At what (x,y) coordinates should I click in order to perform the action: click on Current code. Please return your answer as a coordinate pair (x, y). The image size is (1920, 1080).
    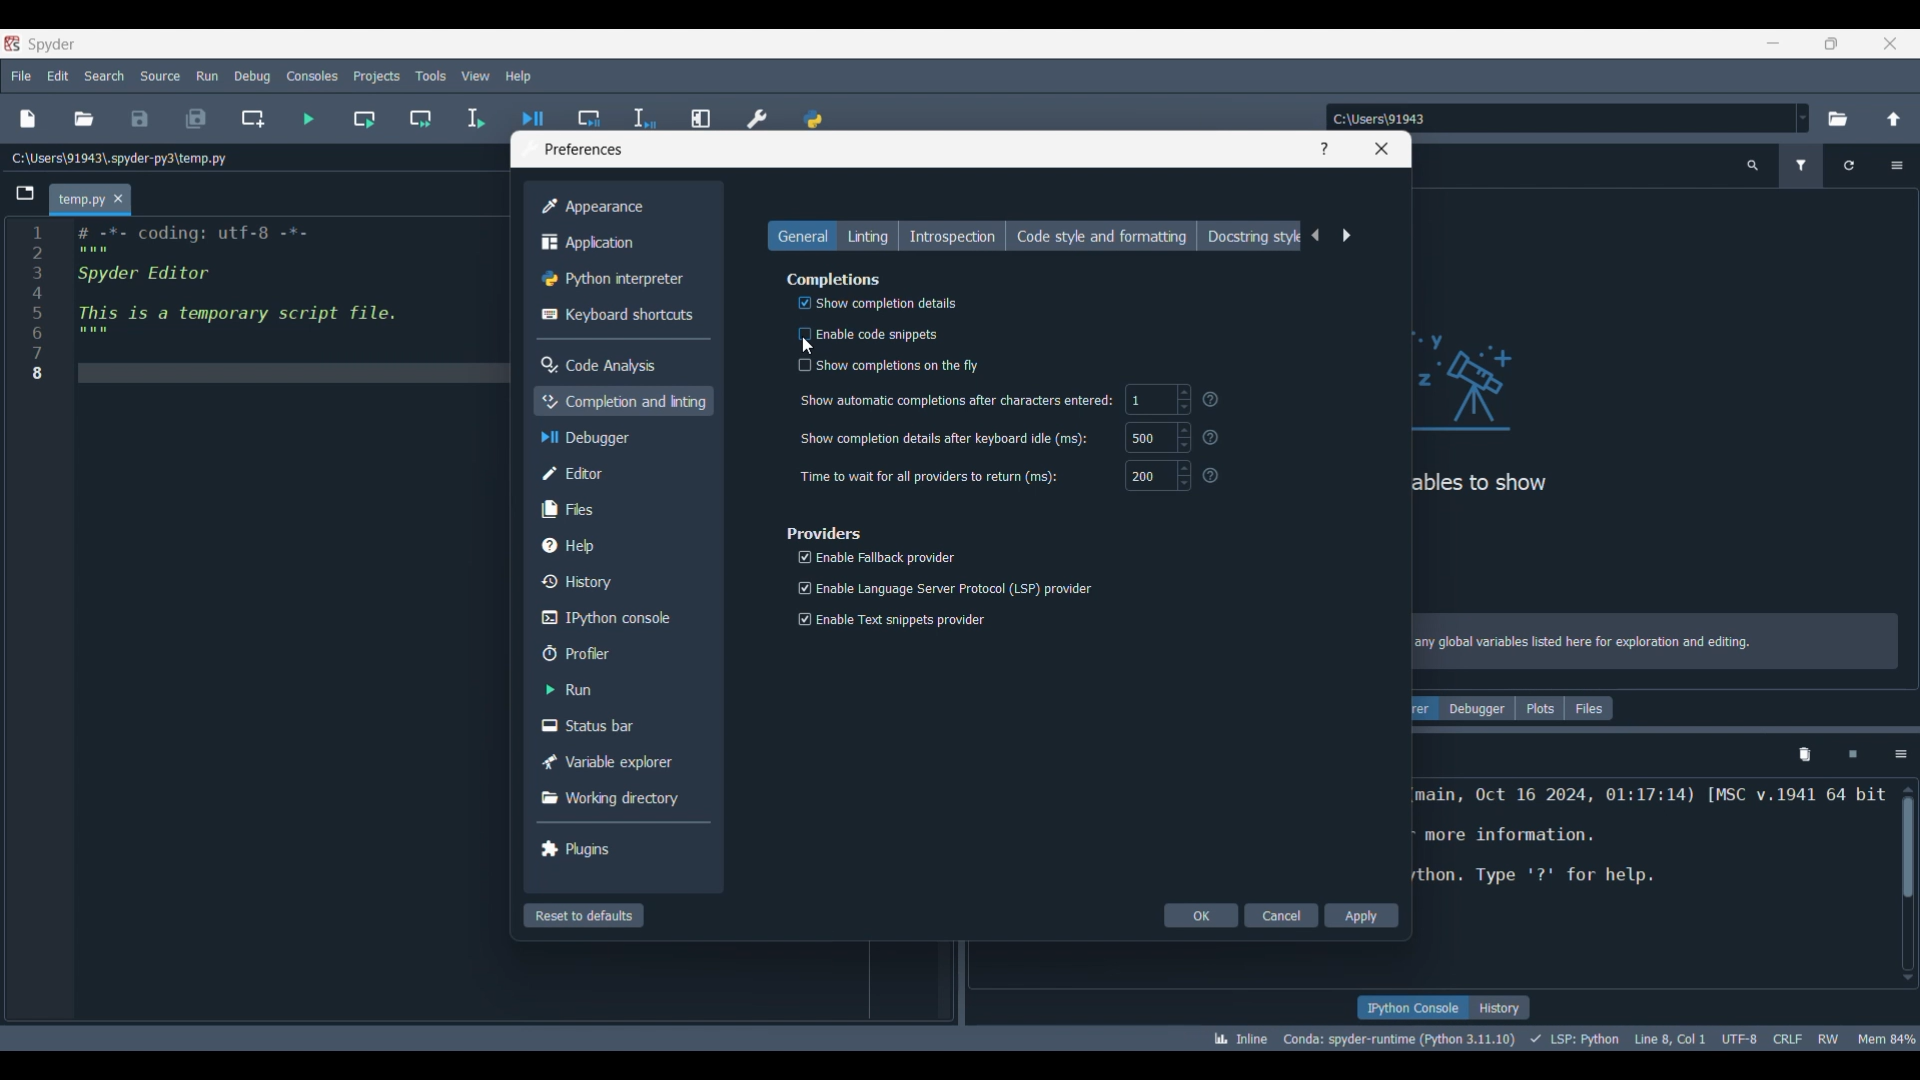
    Looking at the image, I should click on (267, 301).